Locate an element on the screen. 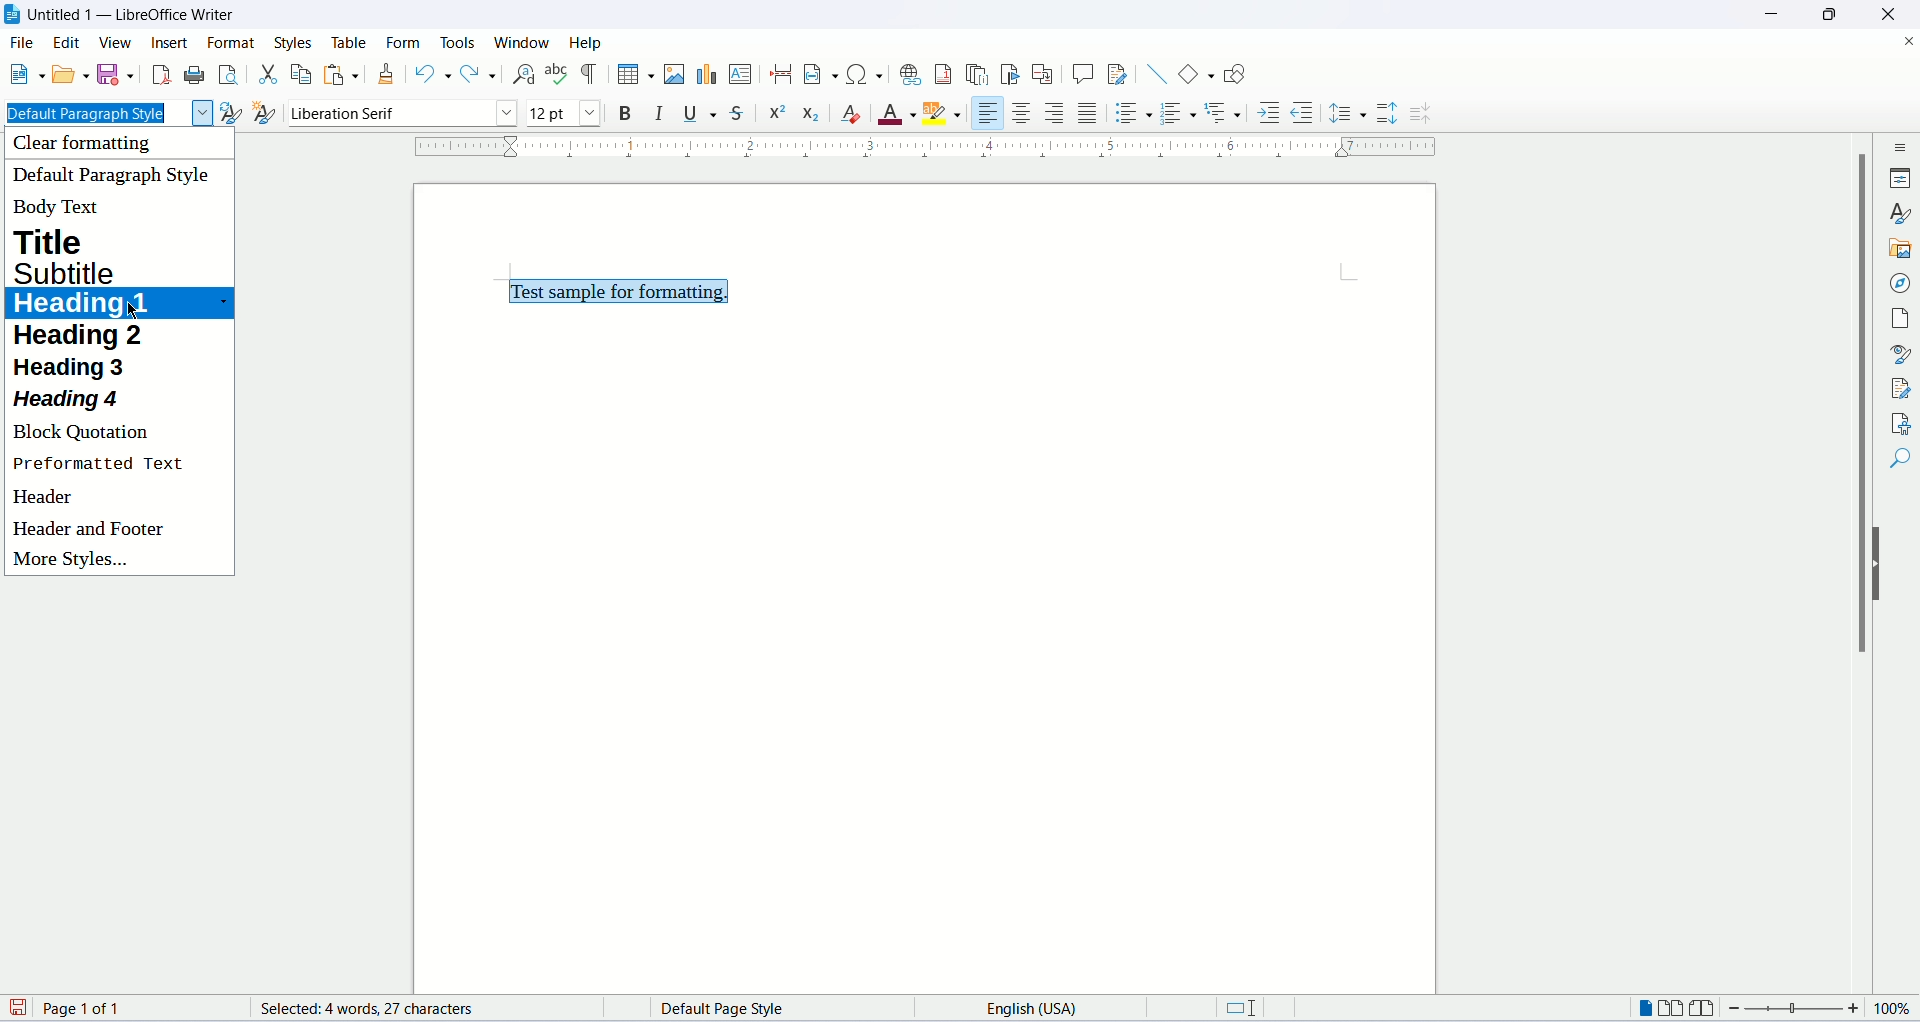 The width and height of the screenshot is (1920, 1022). mark formatting is located at coordinates (591, 74).